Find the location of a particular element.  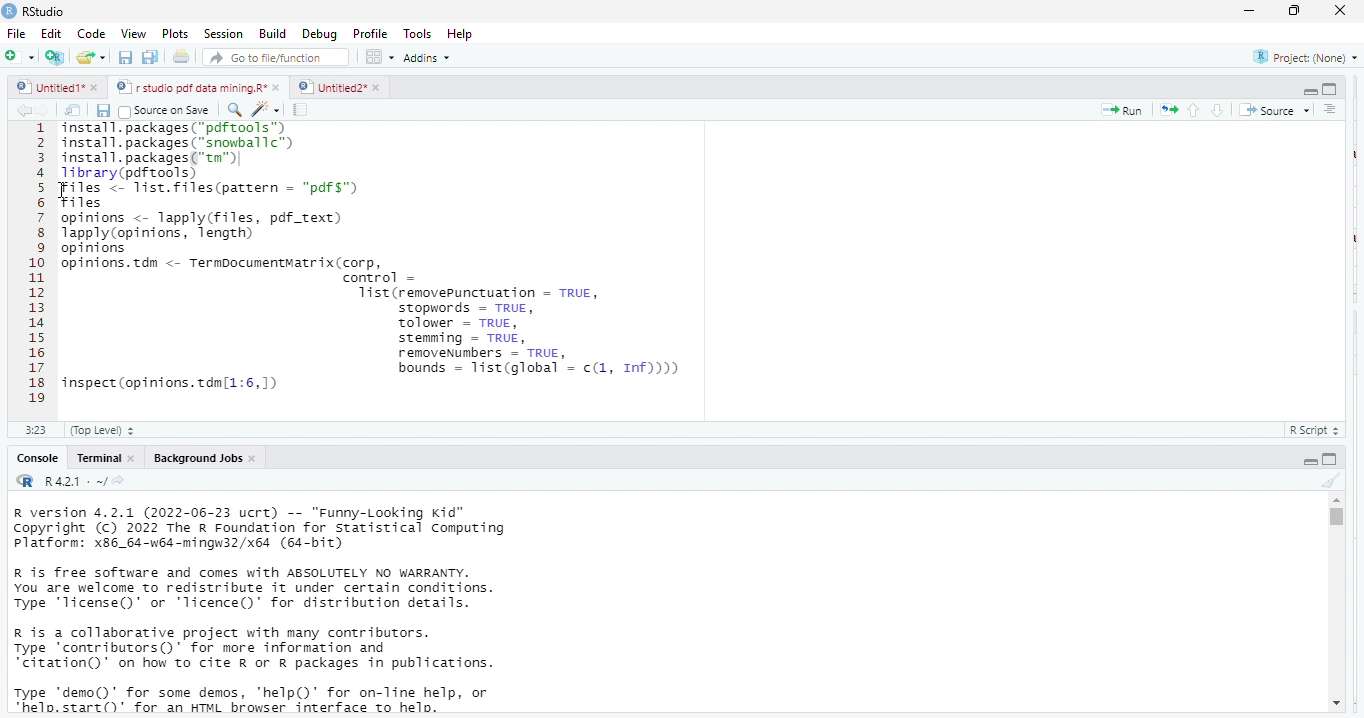

rs studio logo is located at coordinates (9, 10).